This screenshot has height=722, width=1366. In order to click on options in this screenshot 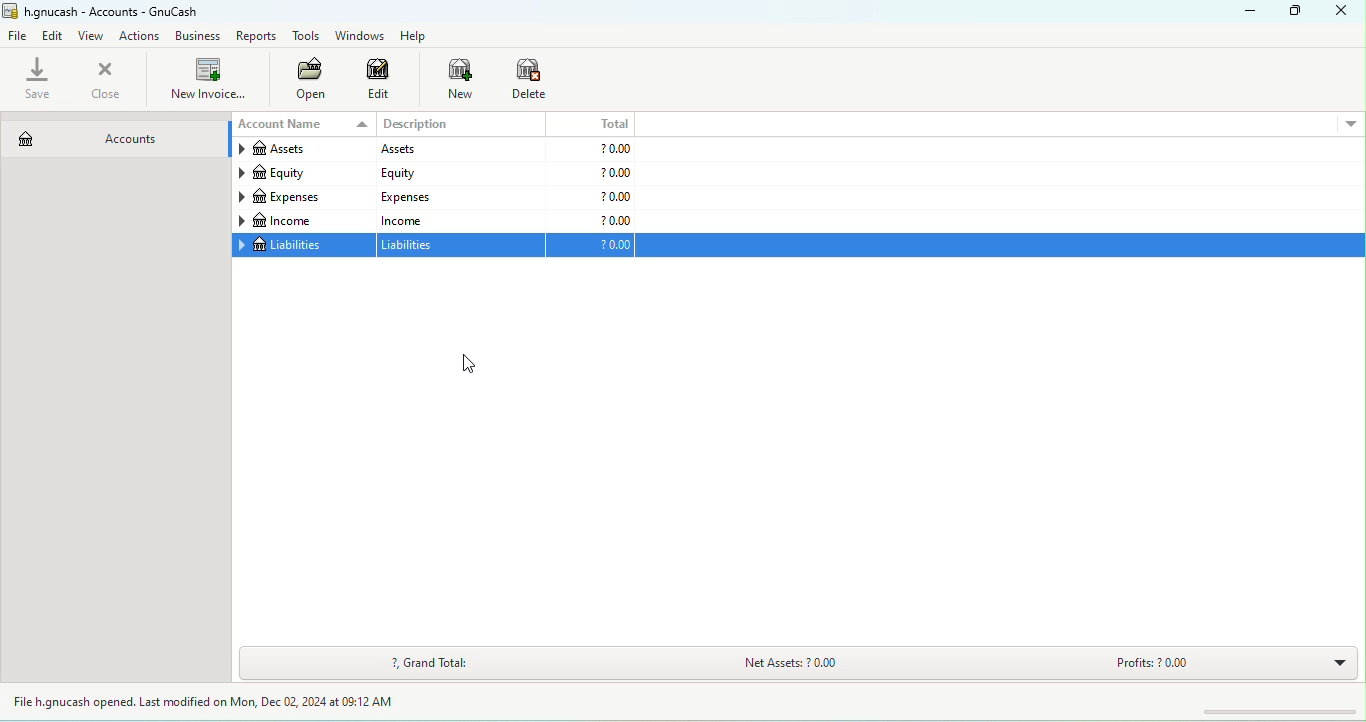, I will do `click(1350, 123)`.